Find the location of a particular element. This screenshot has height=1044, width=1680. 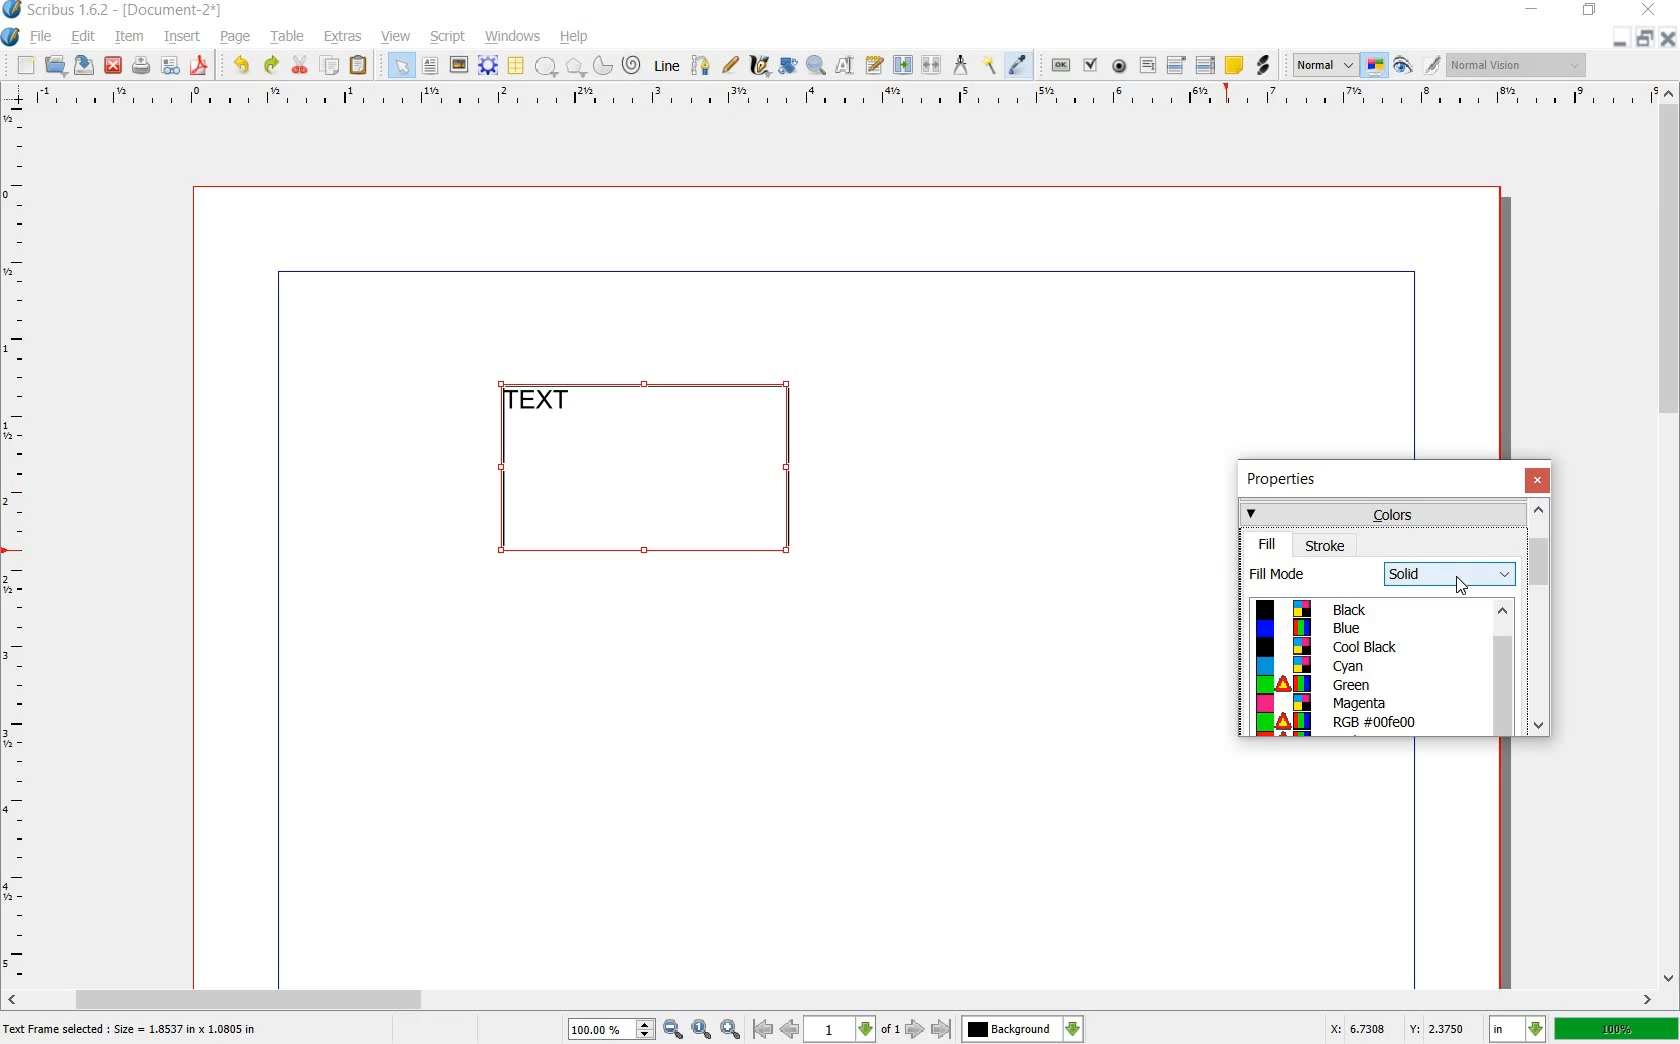

edit text with story editor is located at coordinates (873, 65).